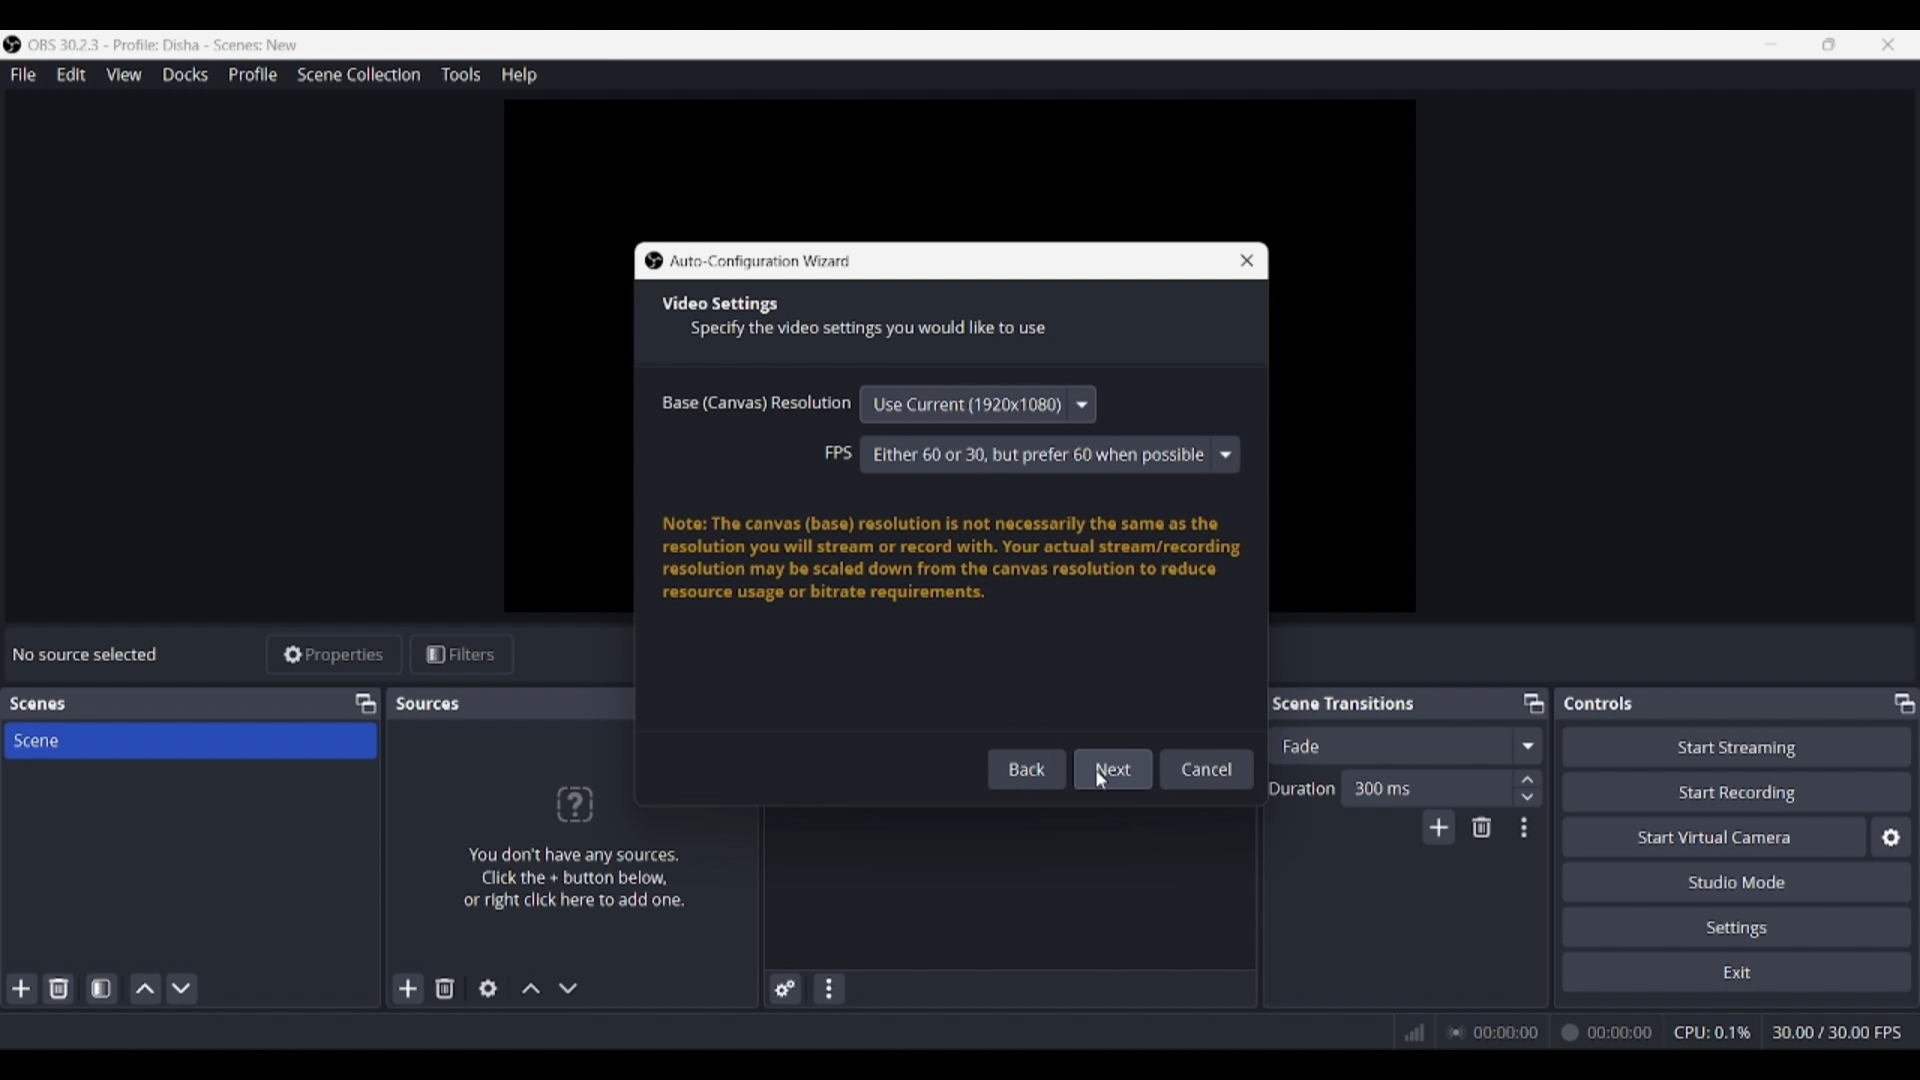 The width and height of the screenshot is (1920, 1080). What do you see at coordinates (1106, 782) in the screenshot?
I see `Cursor` at bounding box center [1106, 782].